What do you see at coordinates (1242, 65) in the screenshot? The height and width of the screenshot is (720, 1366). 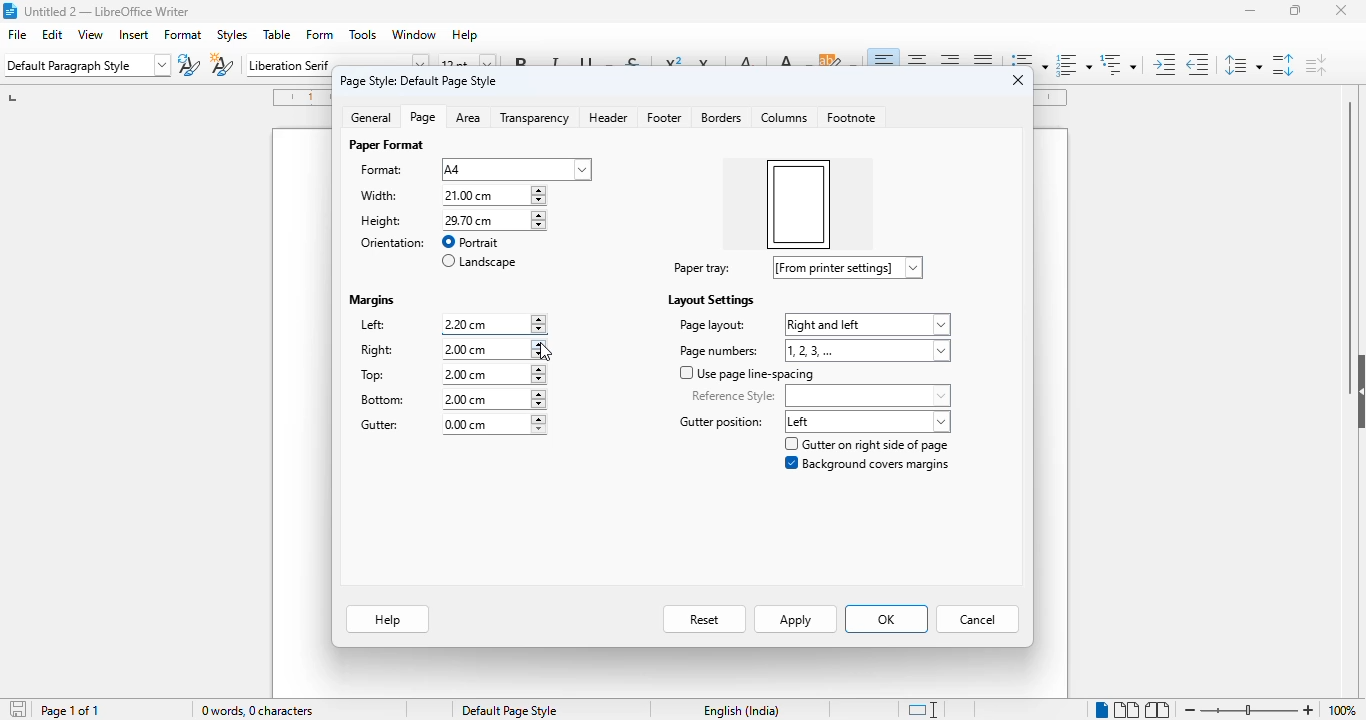 I see `set line spacing` at bounding box center [1242, 65].